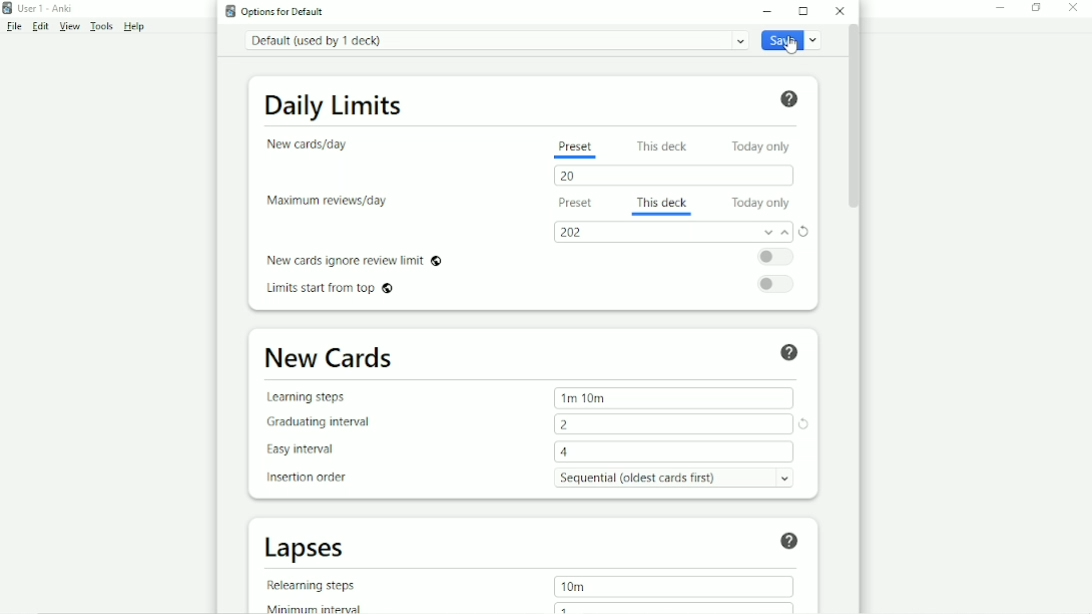 This screenshot has height=614, width=1092. I want to click on Help, so click(788, 539).